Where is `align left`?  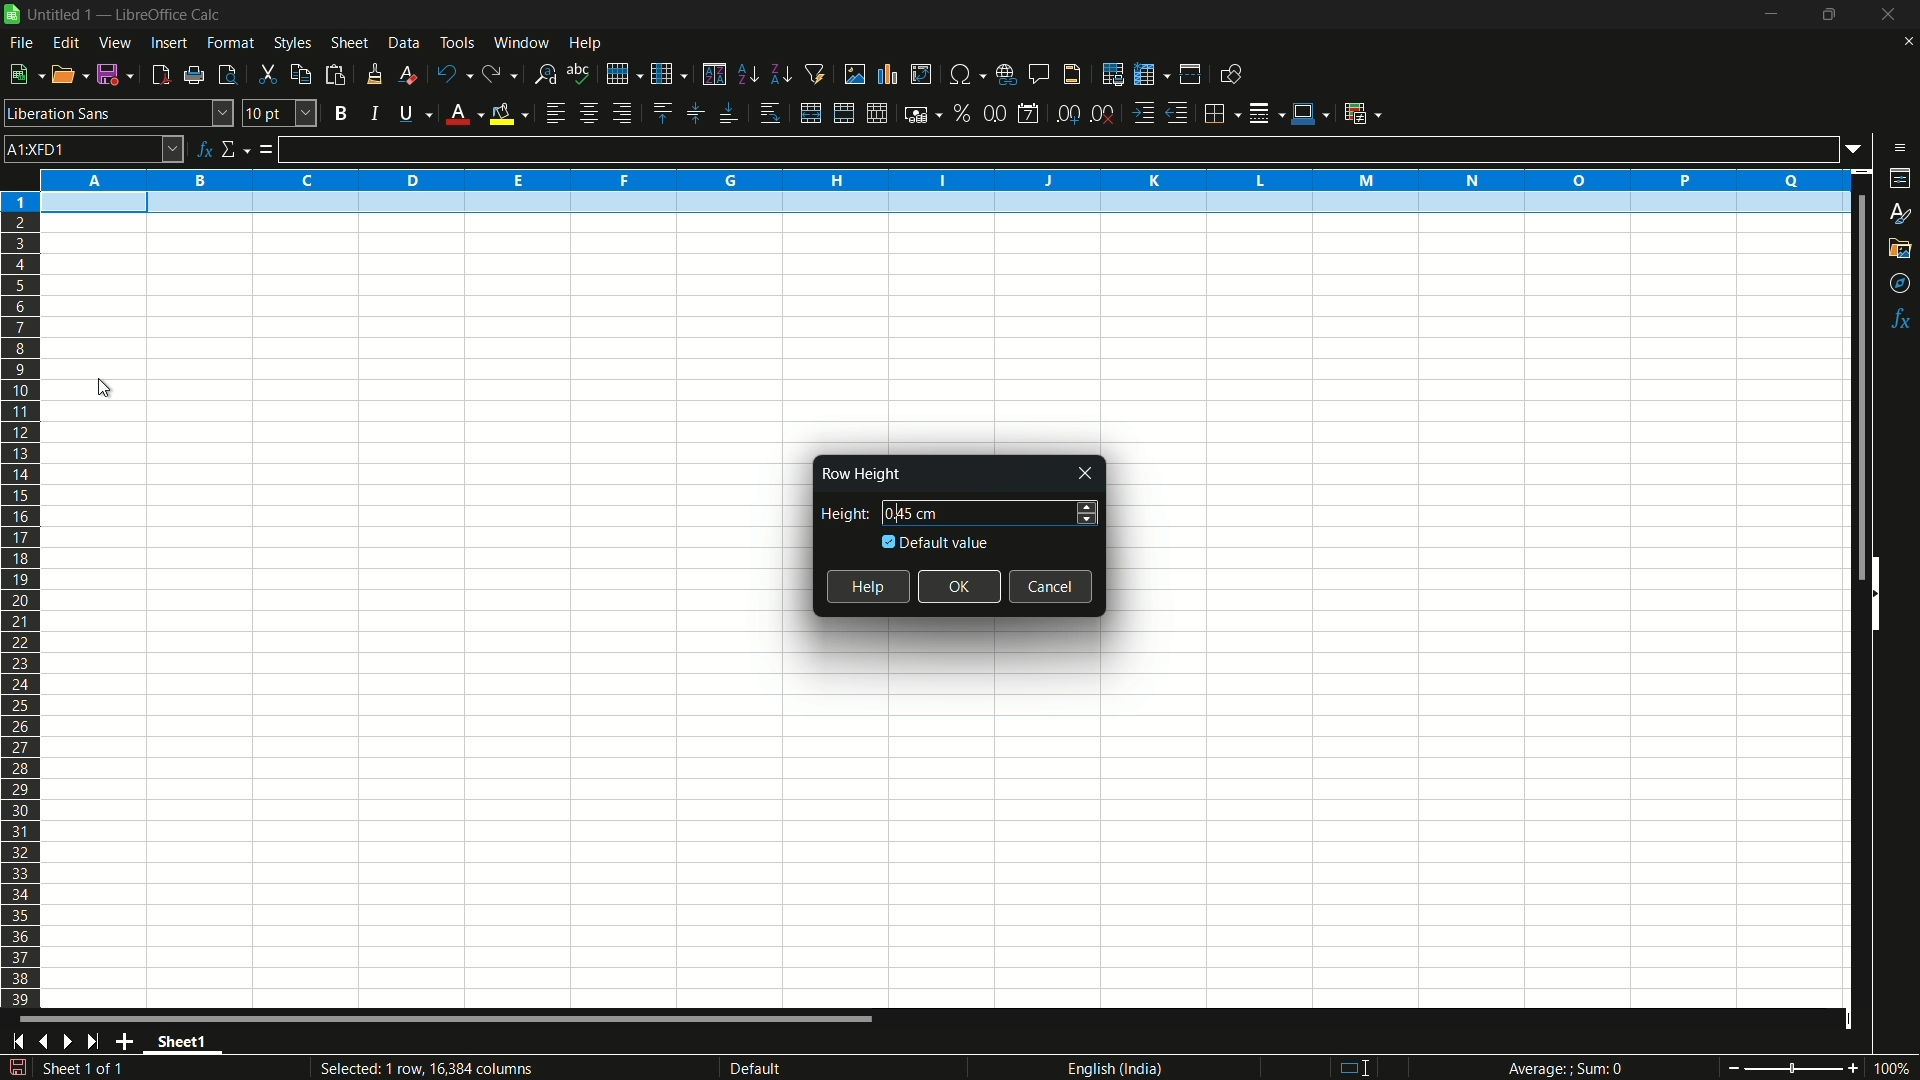
align left is located at coordinates (554, 114).